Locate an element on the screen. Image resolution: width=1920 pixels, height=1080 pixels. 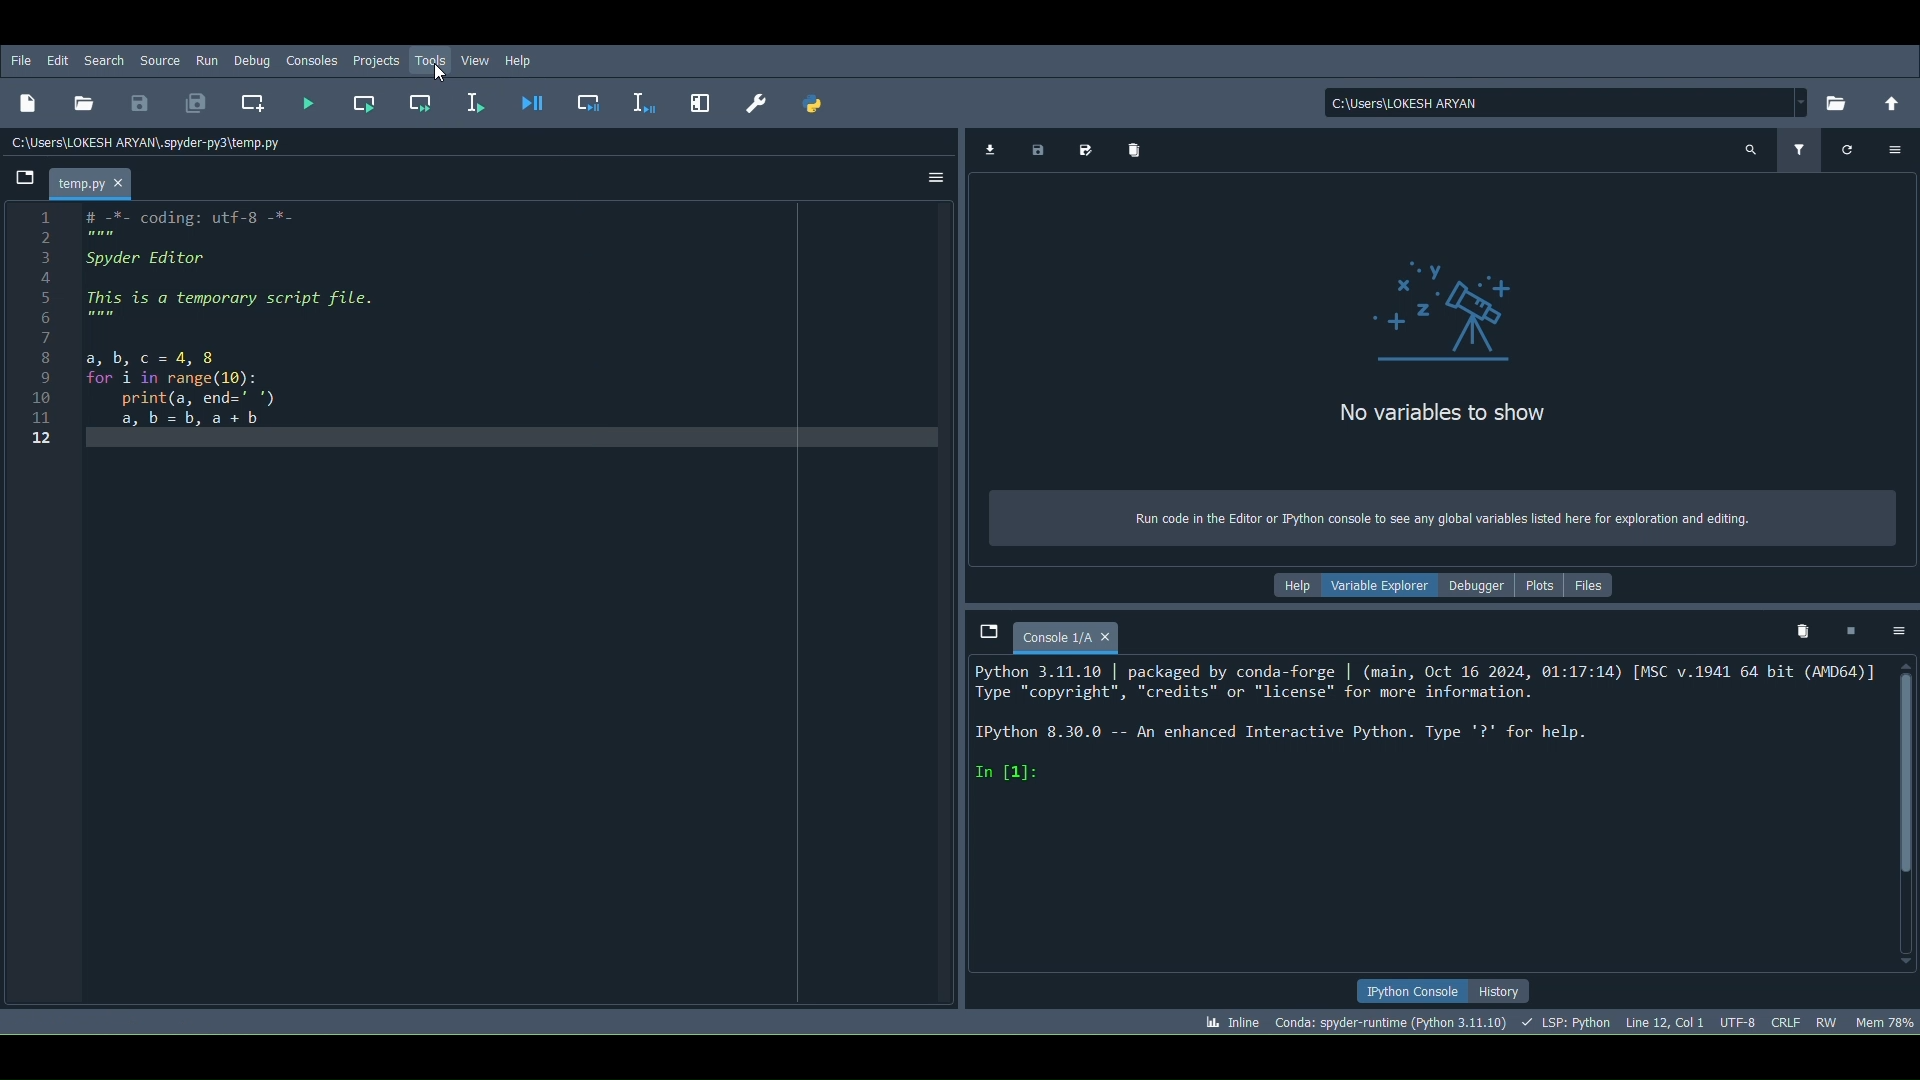
File permissions is located at coordinates (1826, 1021).